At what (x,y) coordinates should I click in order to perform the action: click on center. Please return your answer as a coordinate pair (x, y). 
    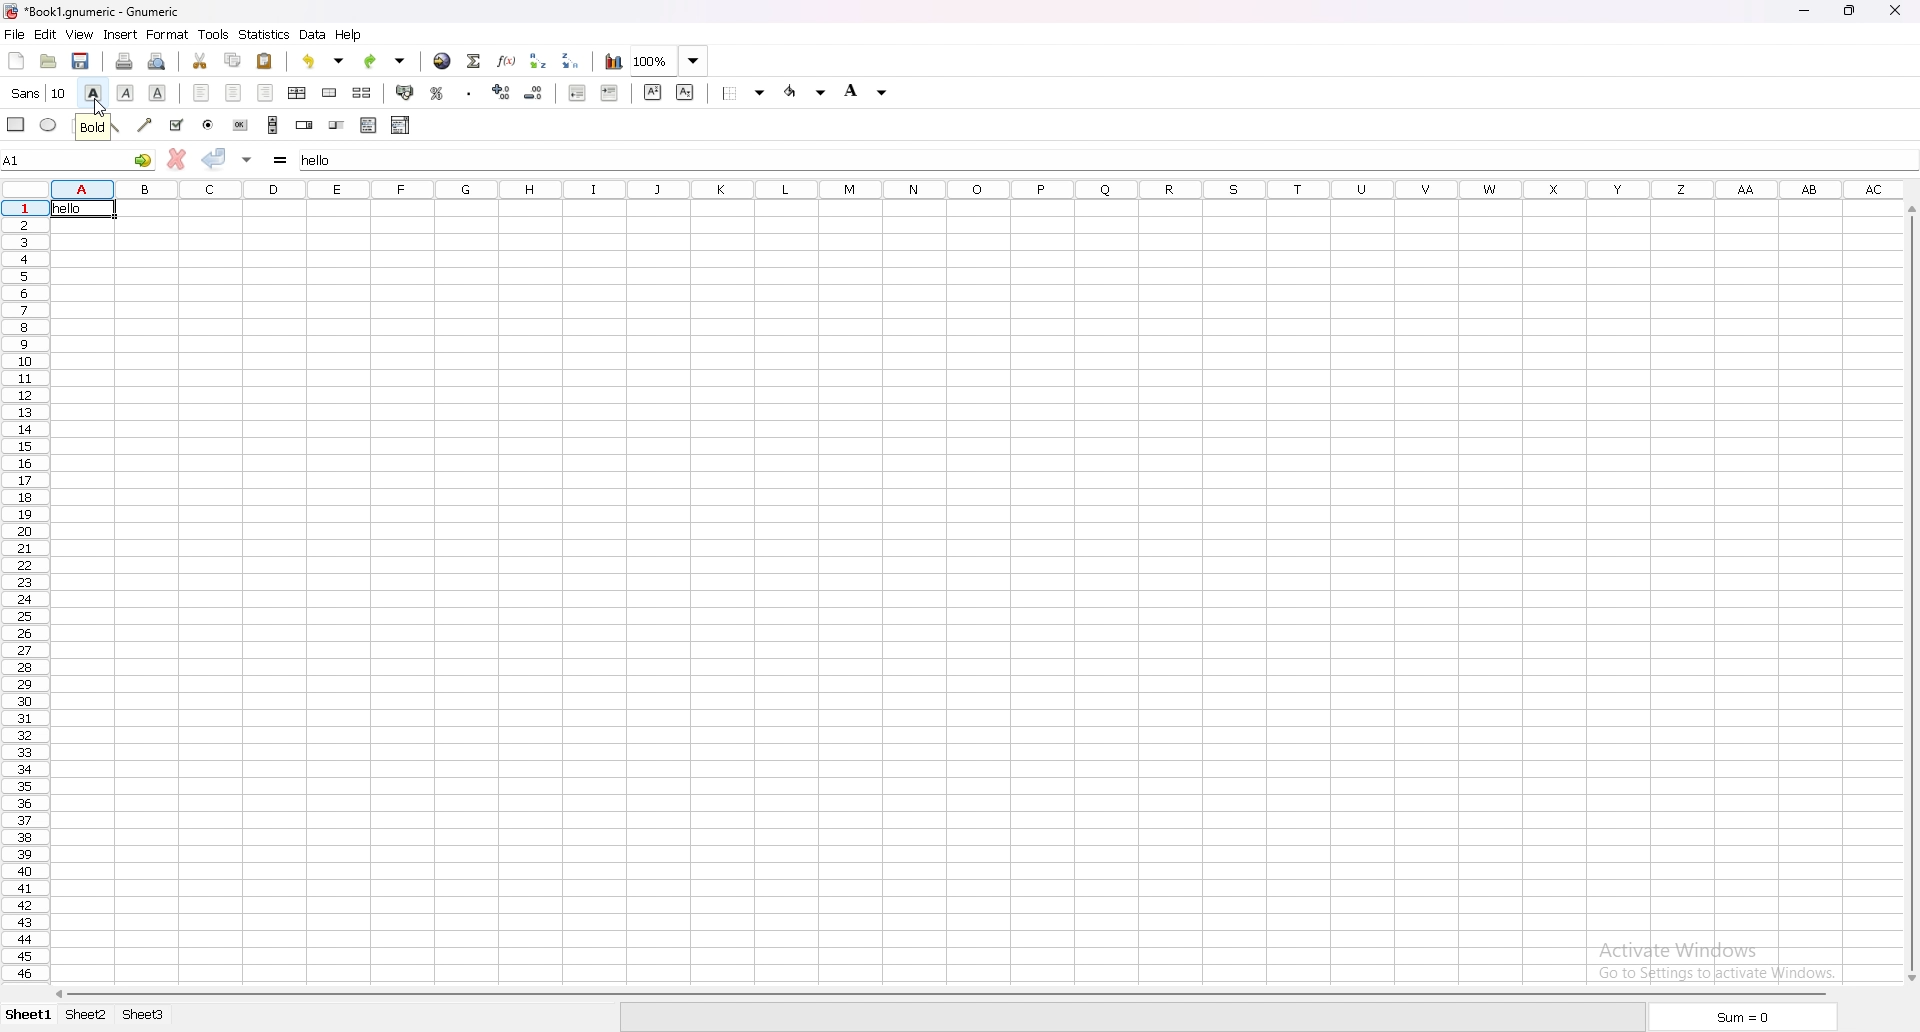
    Looking at the image, I should click on (234, 92).